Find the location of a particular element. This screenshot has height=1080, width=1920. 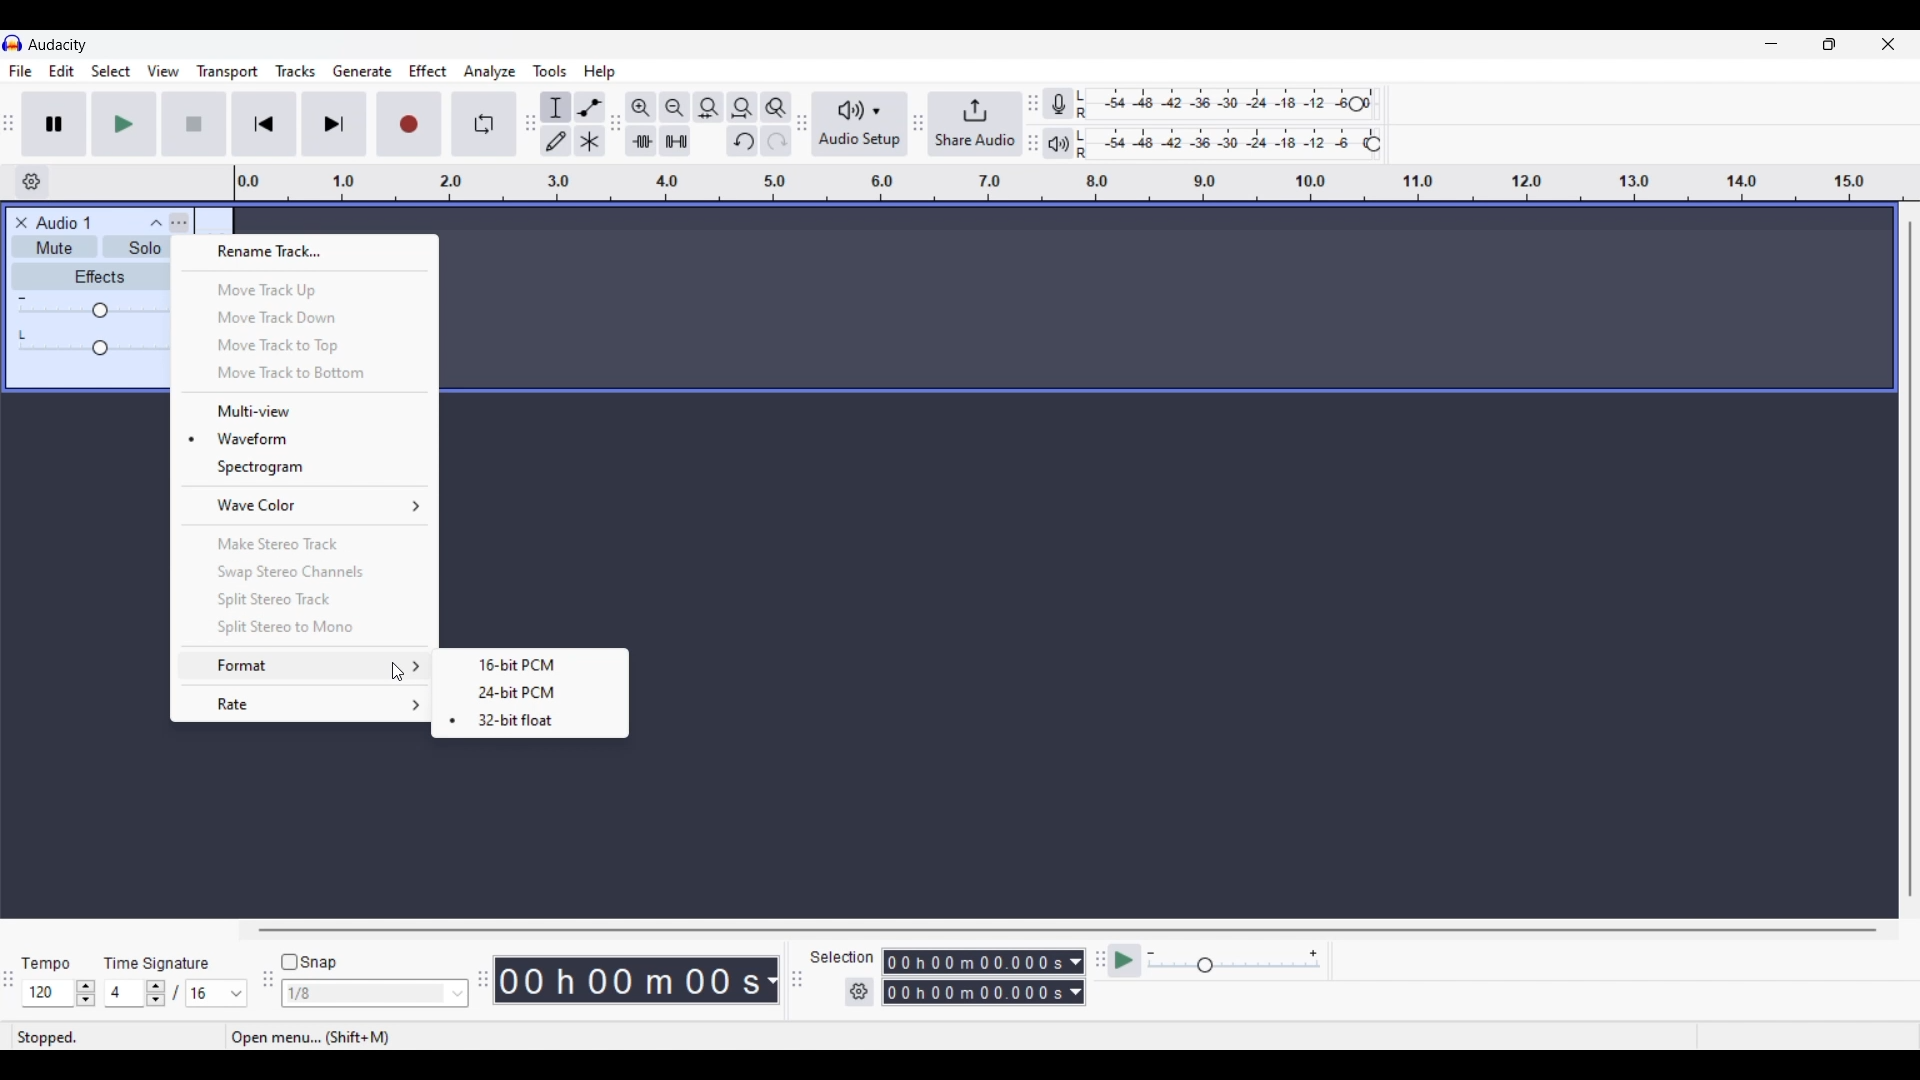

View menu is located at coordinates (163, 71).